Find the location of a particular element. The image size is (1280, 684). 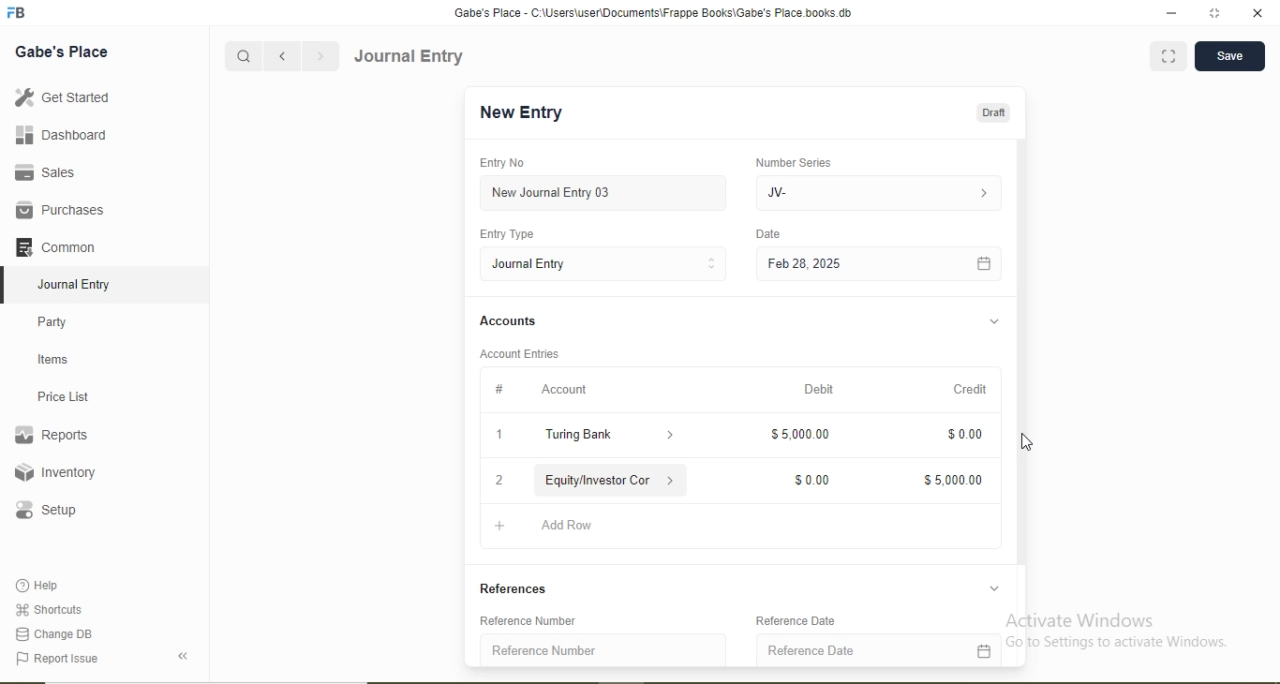

# is located at coordinates (500, 388).